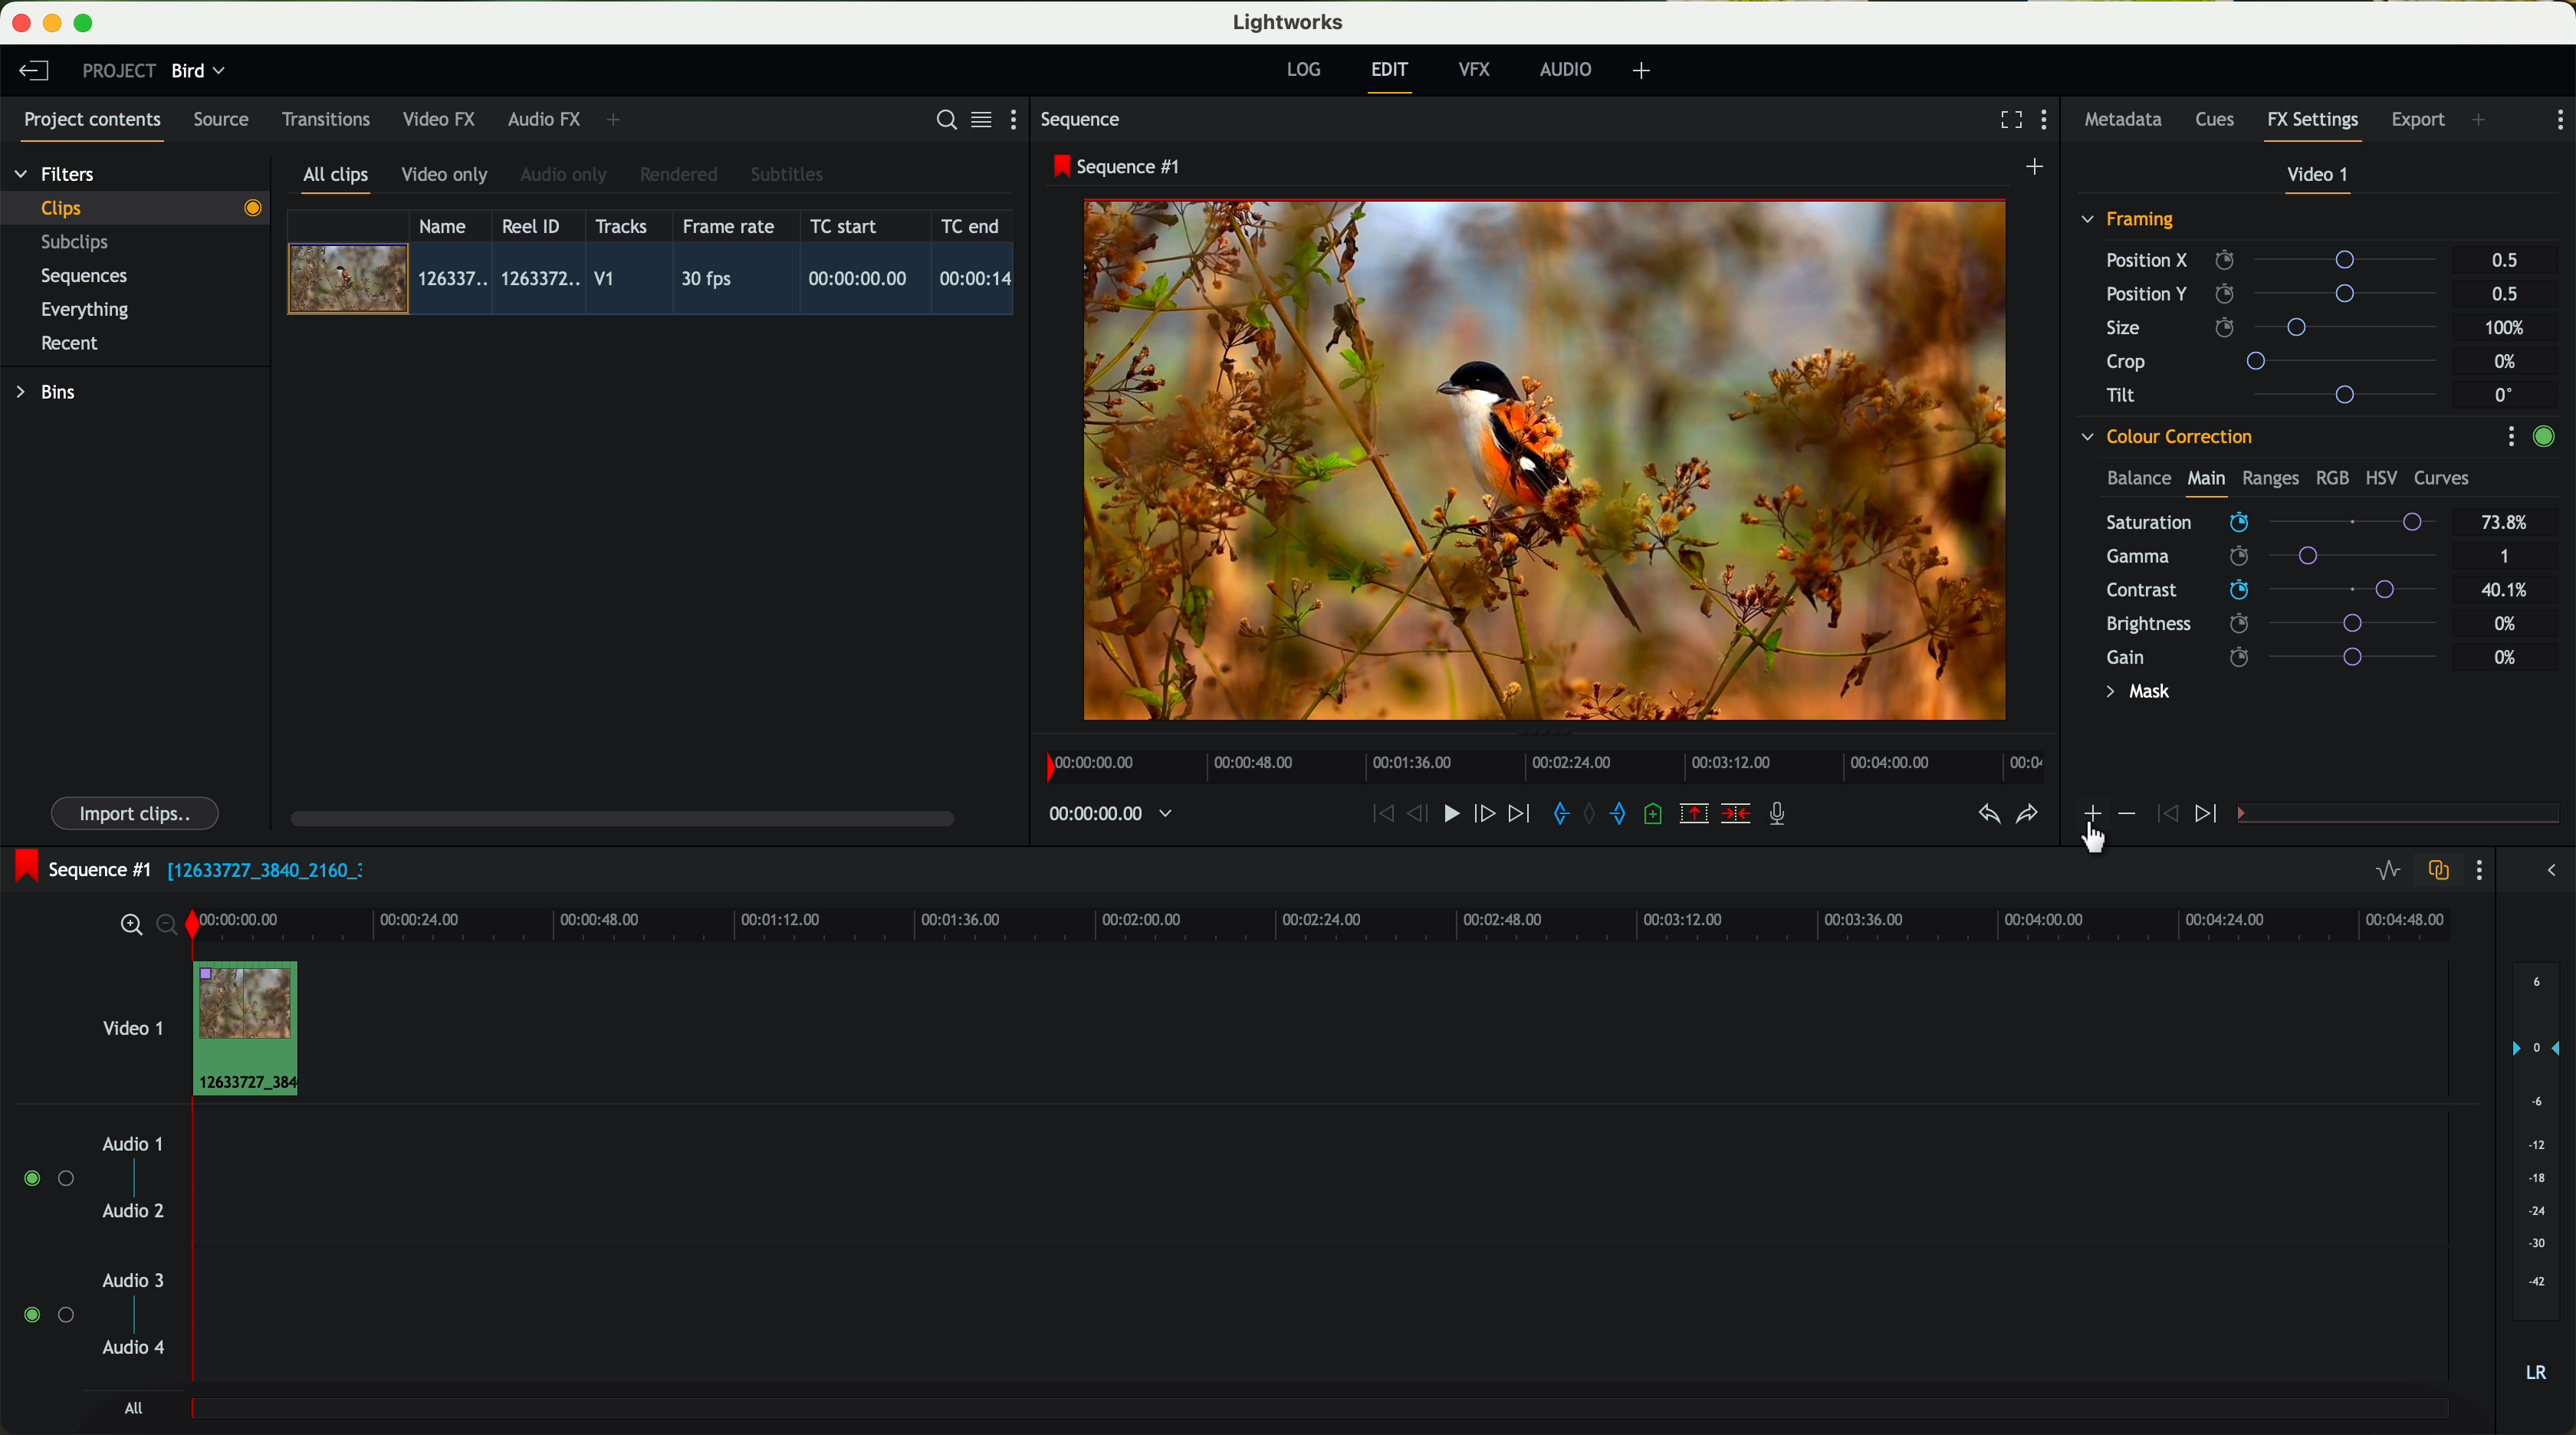  Describe the element at coordinates (2387, 873) in the screenshot. I see `toggle audio levels editing` at that location.